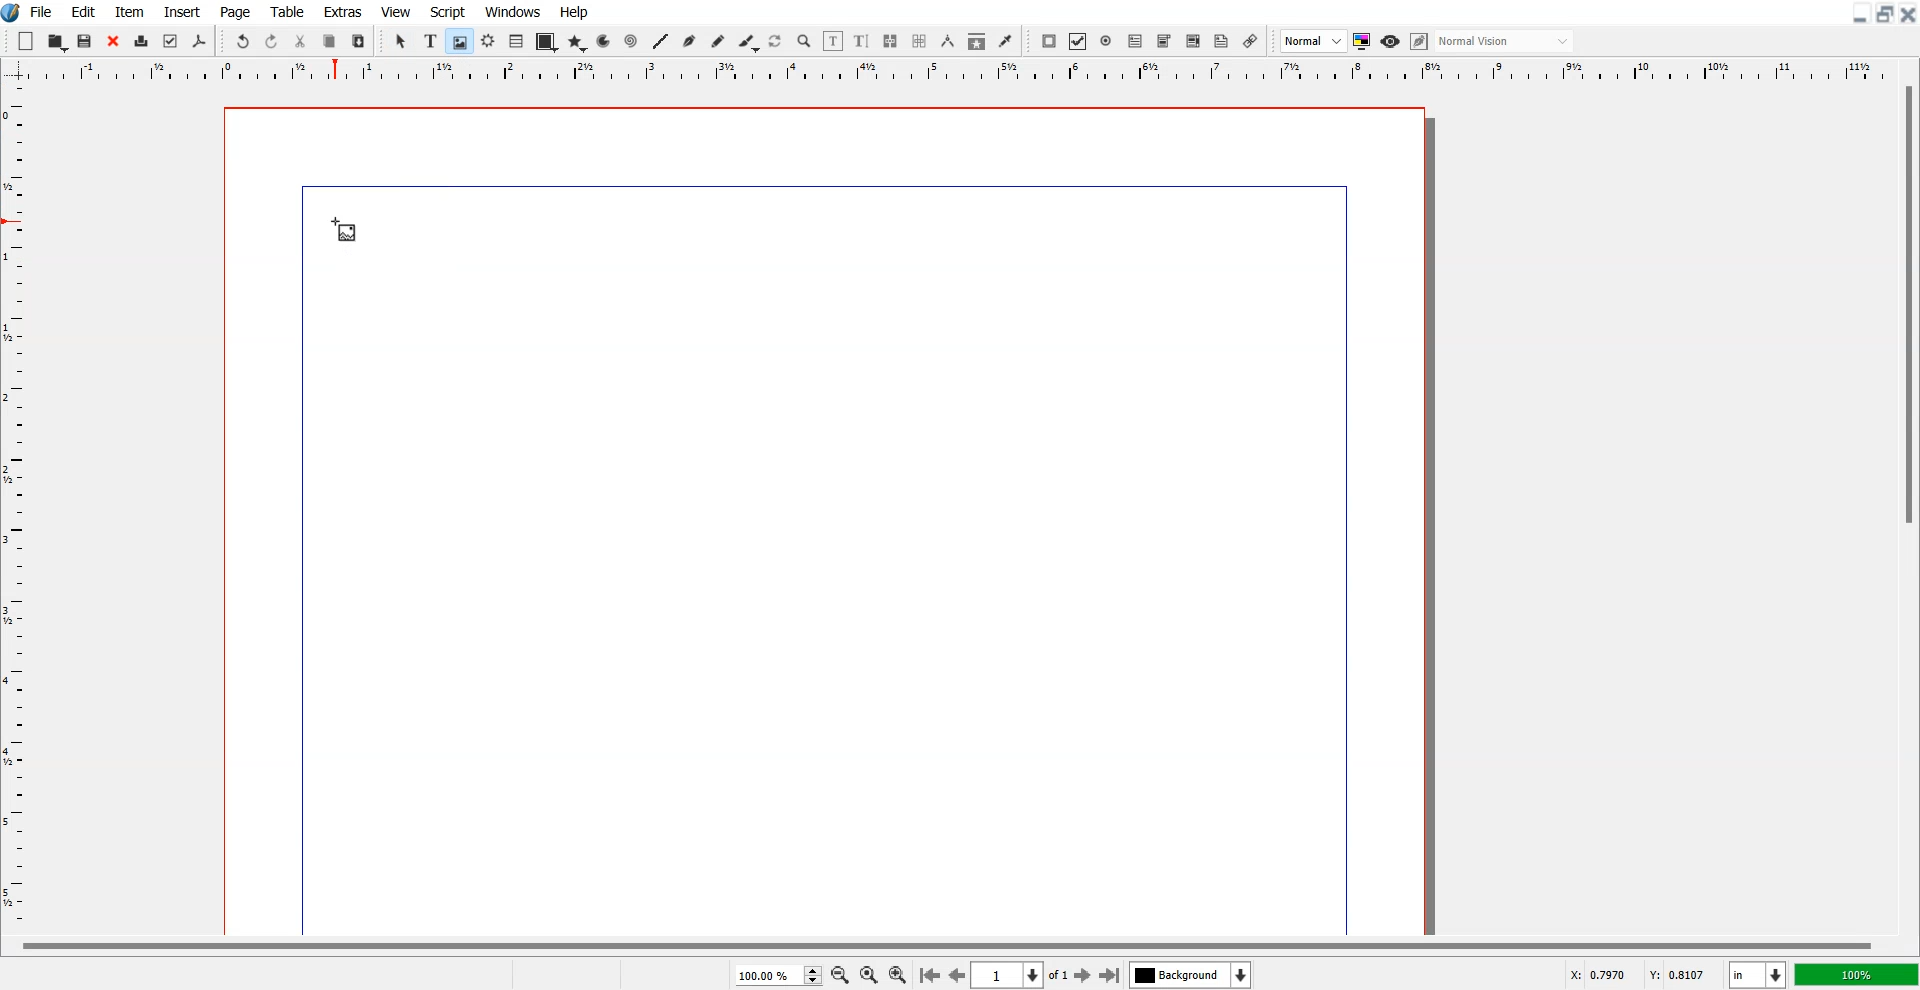  Describe the element at coordinates (1906, 506) in the screenshot. I see `Vertical Scroll Bar` at that location.